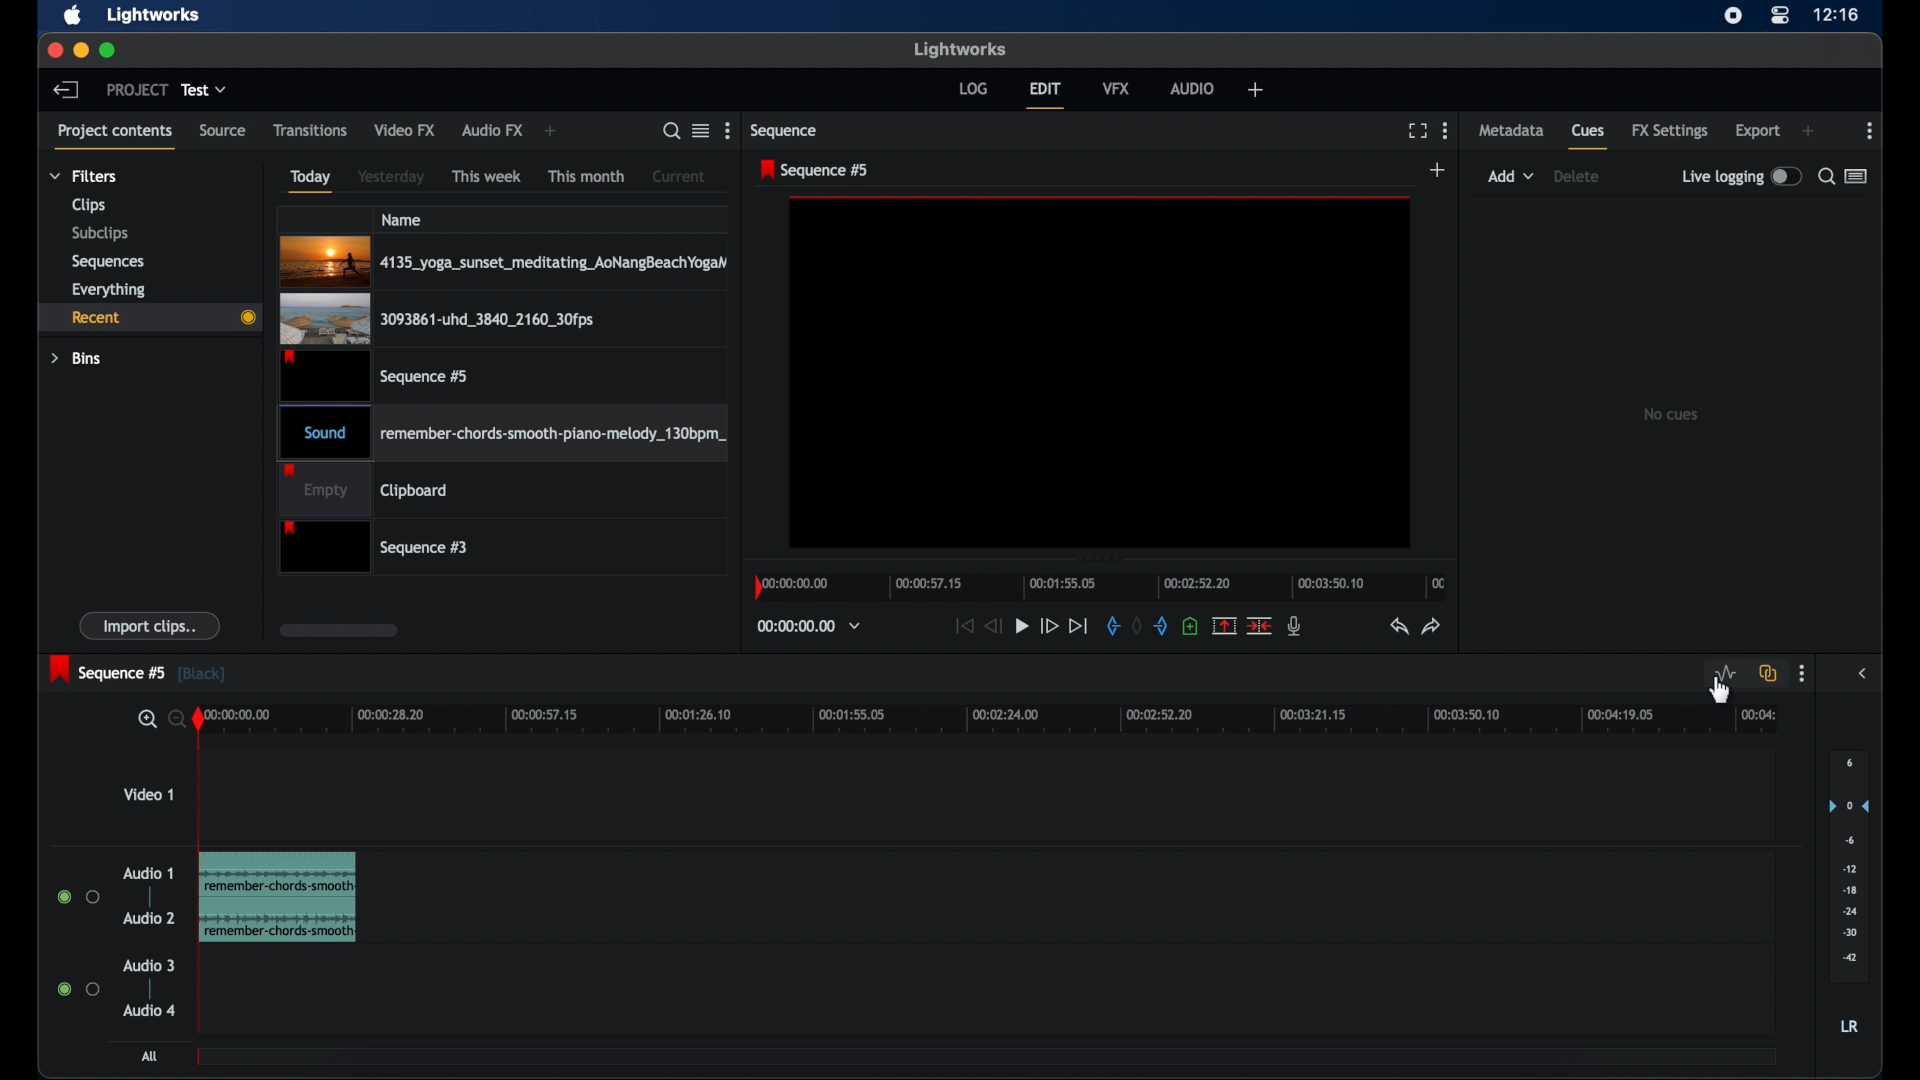 This screenshot has height=1080, width=1920. What do you see at coordinates (158, 720) in the screenshot?
I see `search` at bounding box center [158, 720].